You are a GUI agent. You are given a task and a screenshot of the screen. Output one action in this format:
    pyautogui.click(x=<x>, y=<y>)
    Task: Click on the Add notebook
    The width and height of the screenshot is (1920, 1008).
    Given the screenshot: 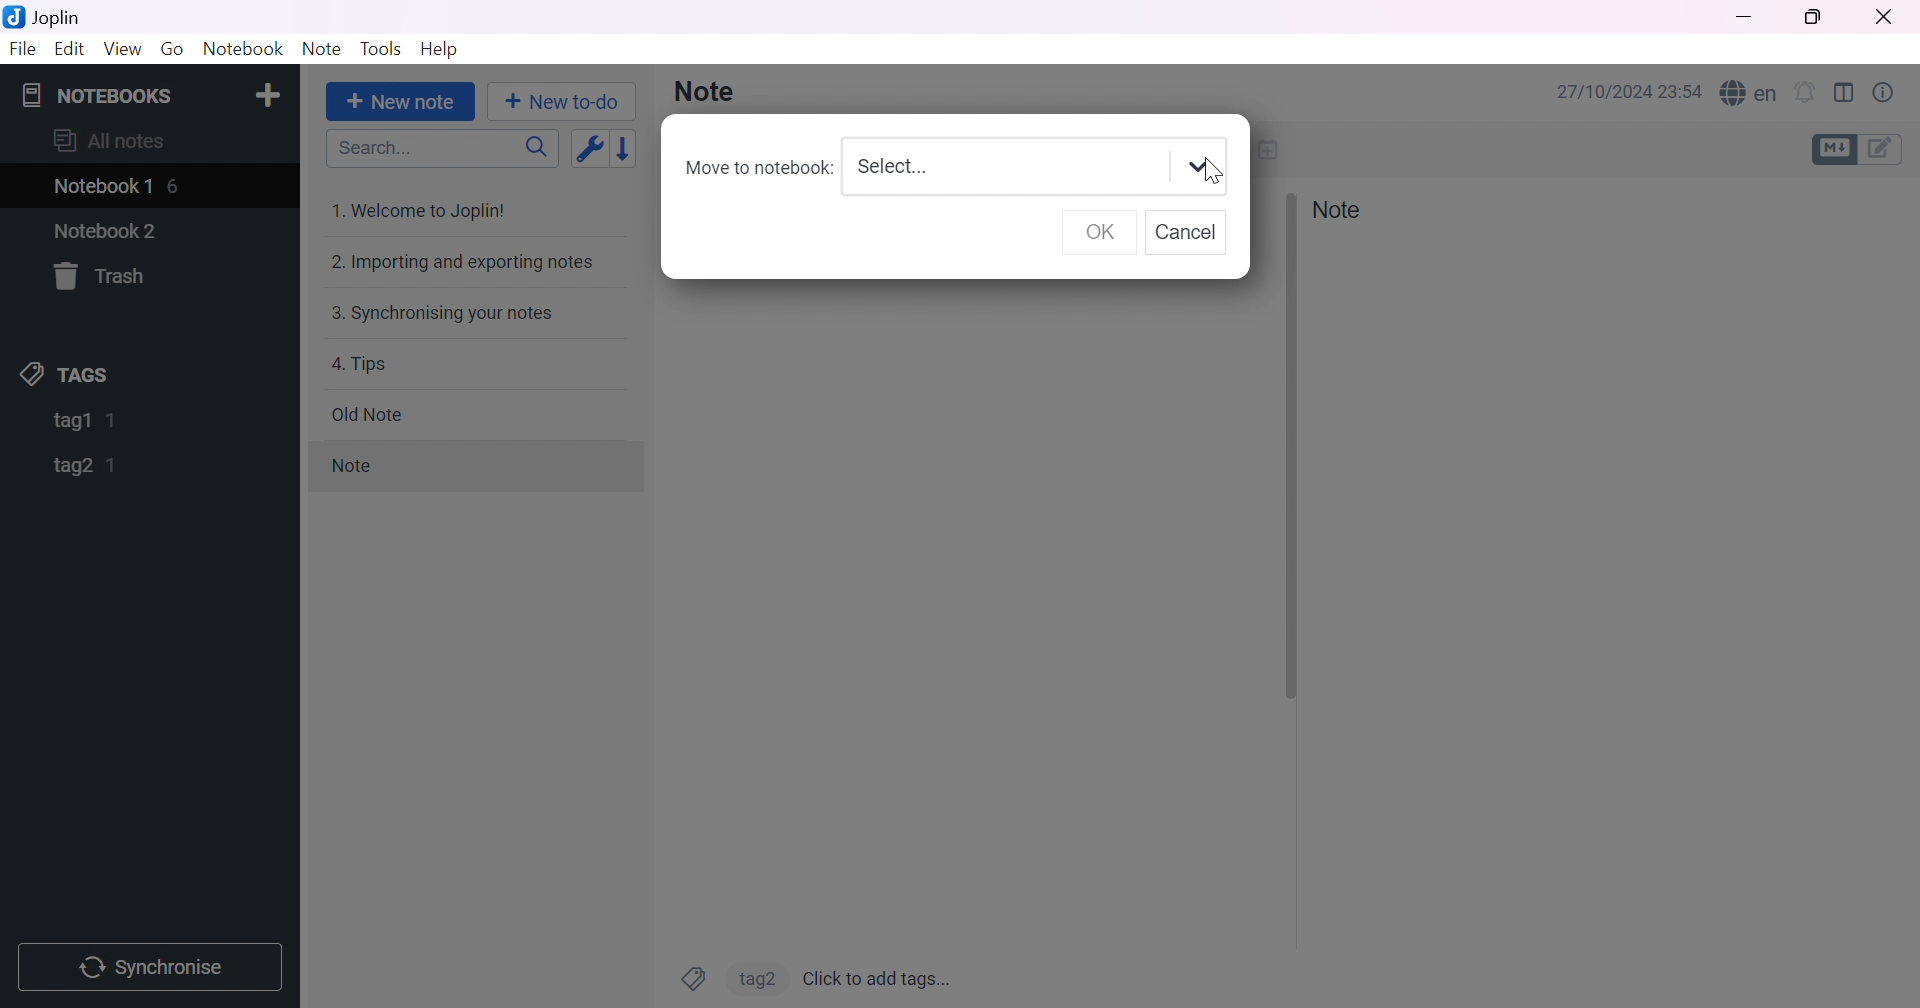 What is the action you would take?
    pyautogui.click(x=269, y=94)
    